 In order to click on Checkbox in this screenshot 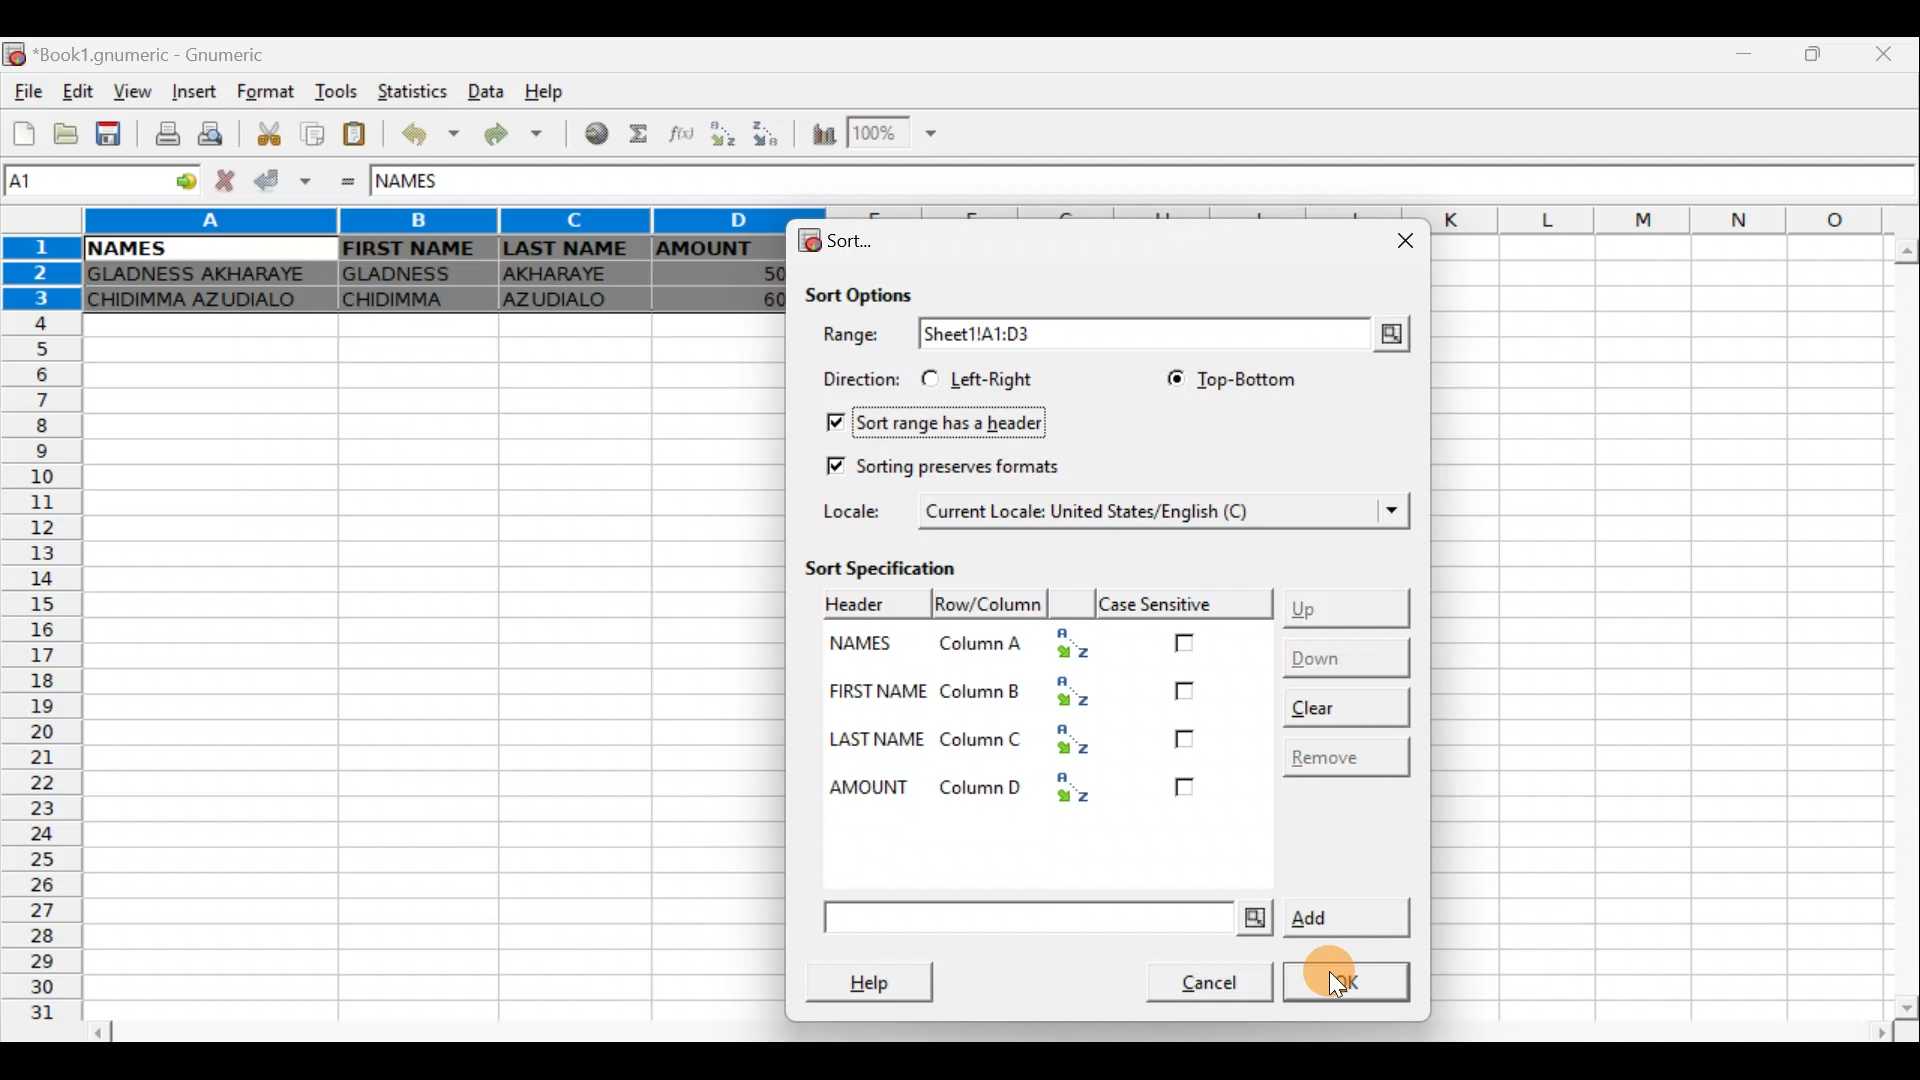, I will do `click(1180, 743)`.